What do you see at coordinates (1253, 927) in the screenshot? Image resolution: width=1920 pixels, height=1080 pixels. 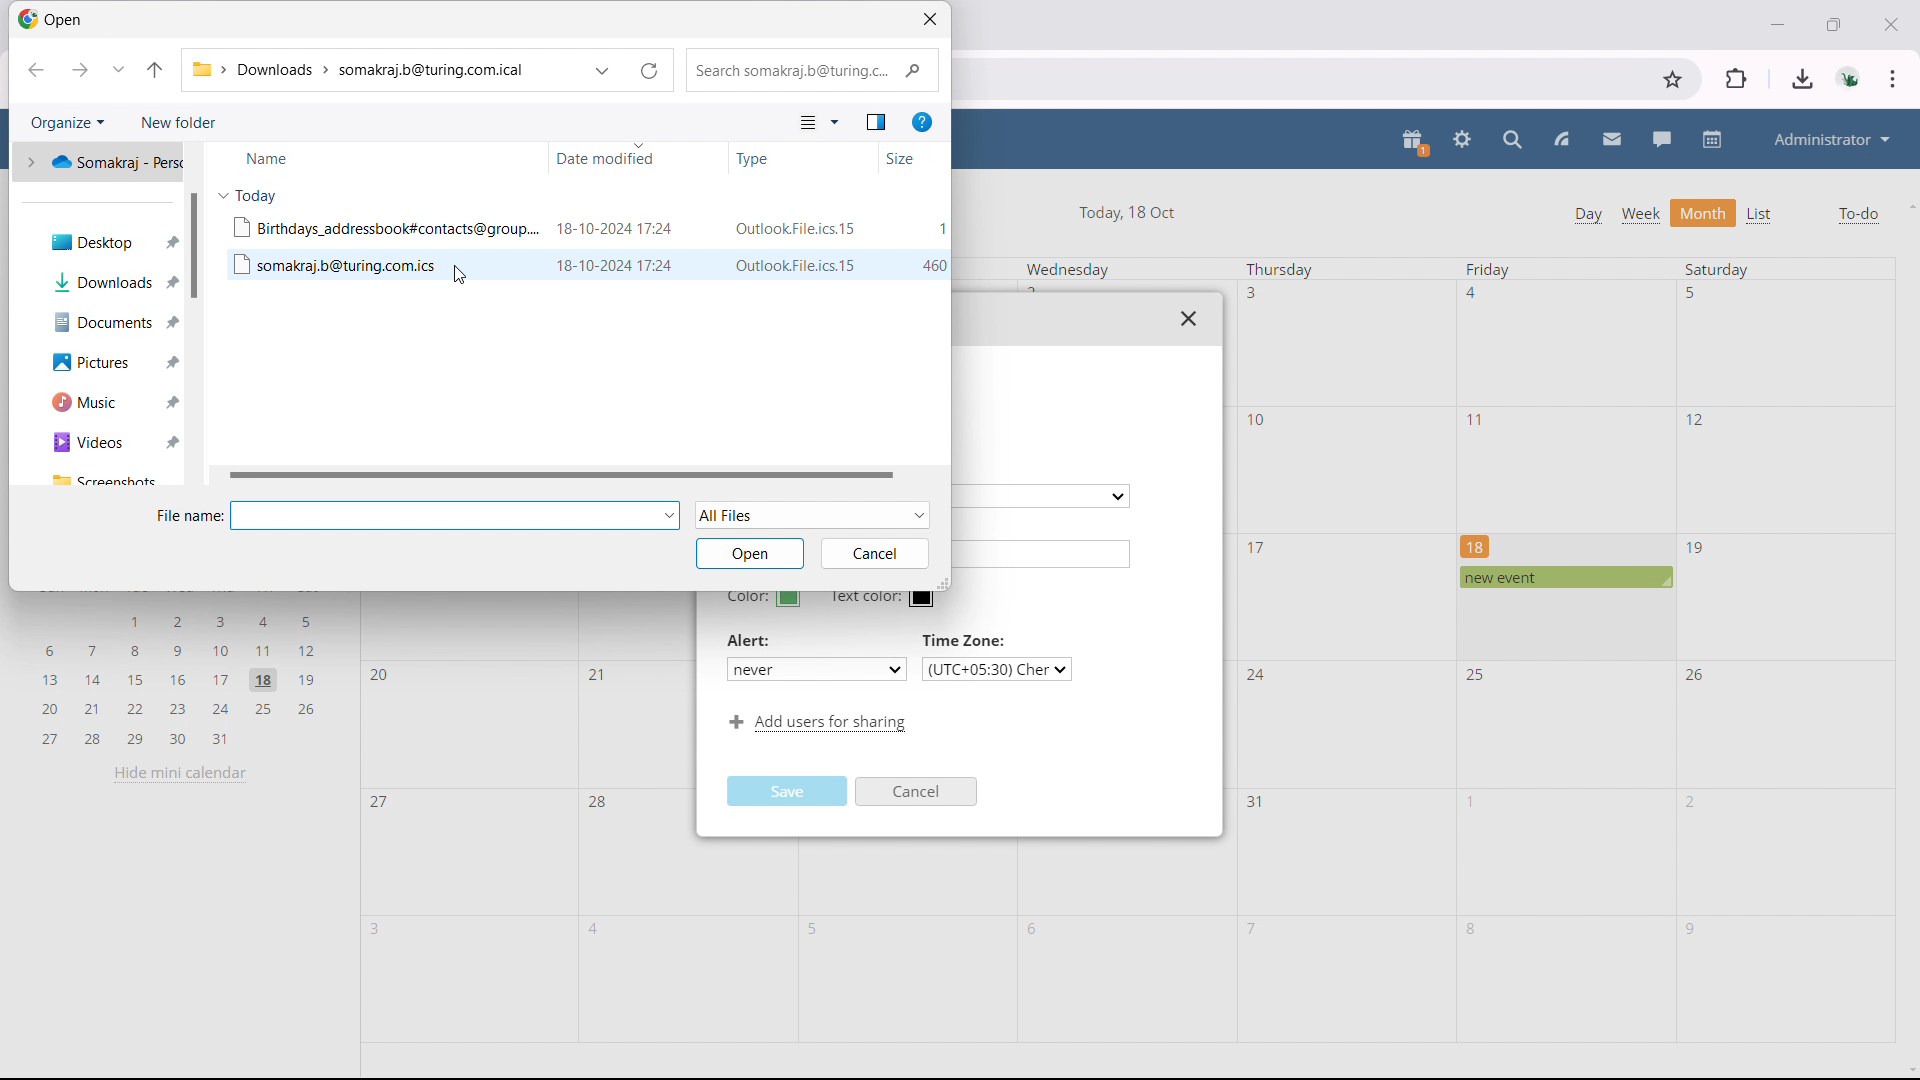 I see `7` at bounding box center [1253, 927].